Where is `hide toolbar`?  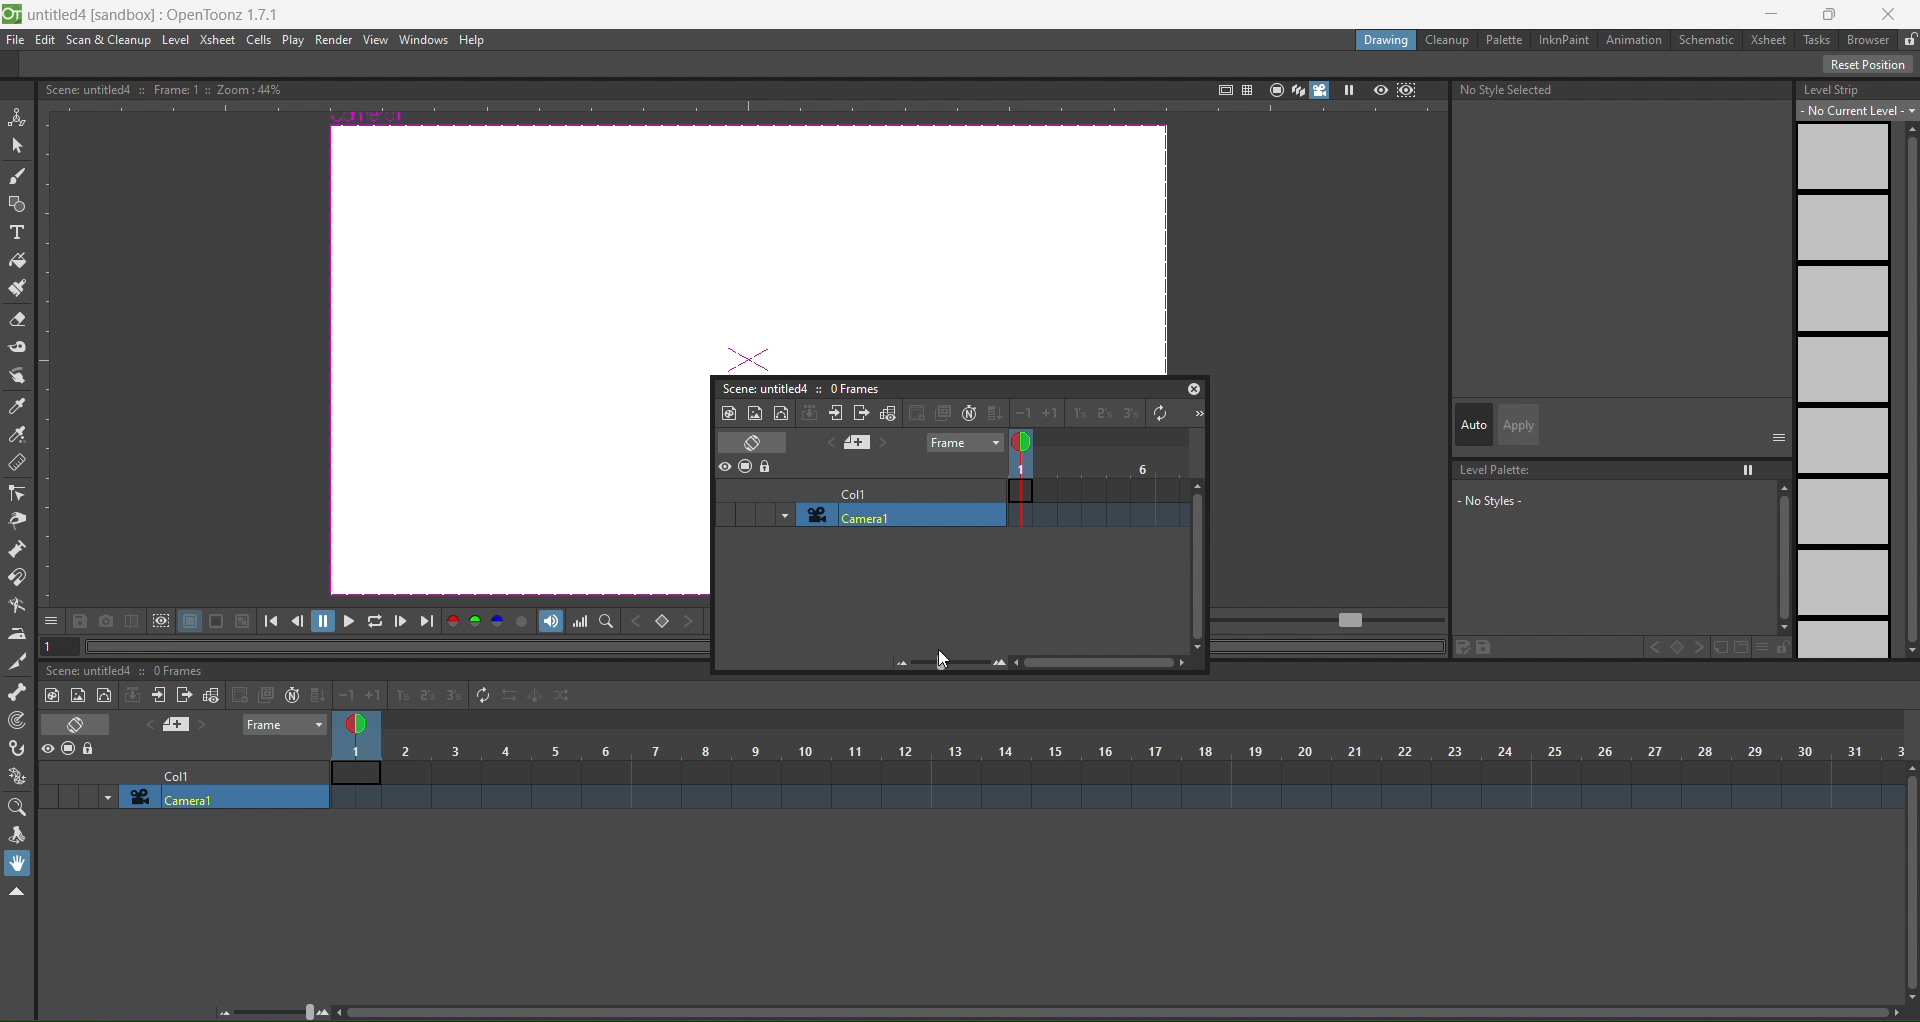 hide toolbar is located at coordinates (16, 893).